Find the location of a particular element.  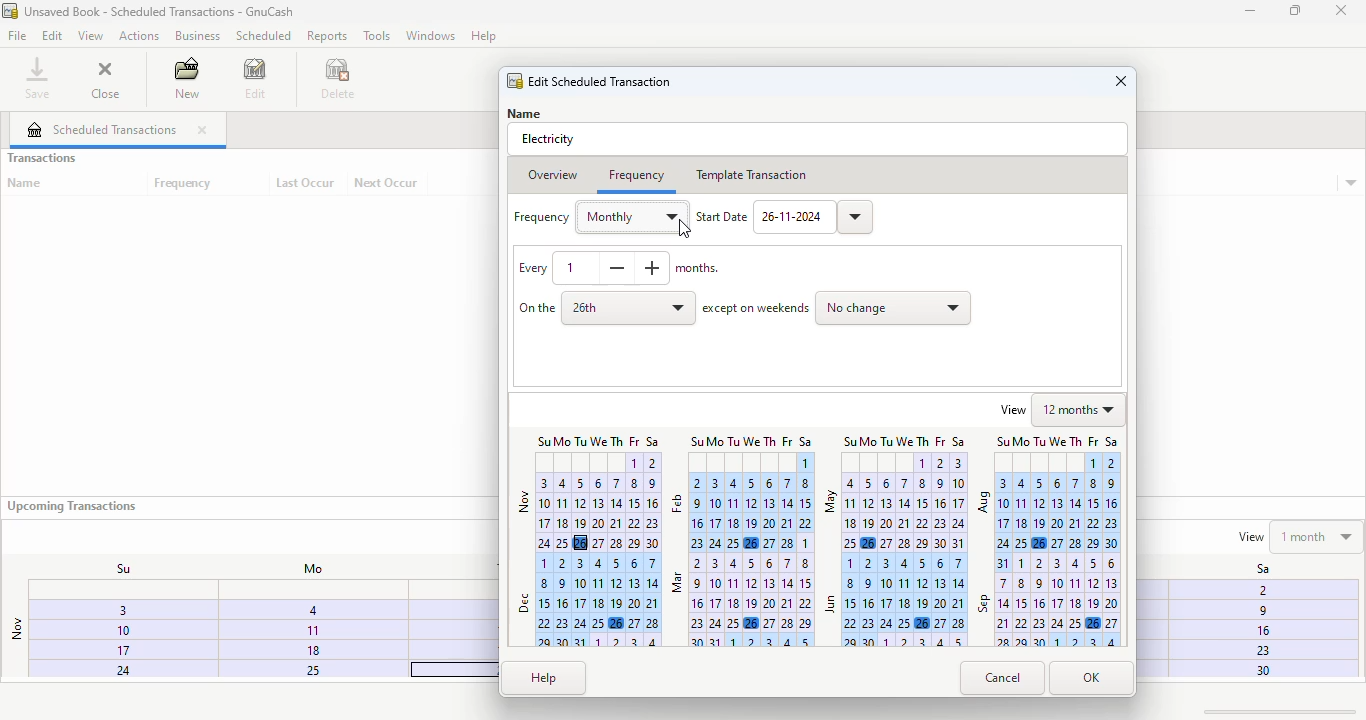

close is located at coordinates (105, 77).